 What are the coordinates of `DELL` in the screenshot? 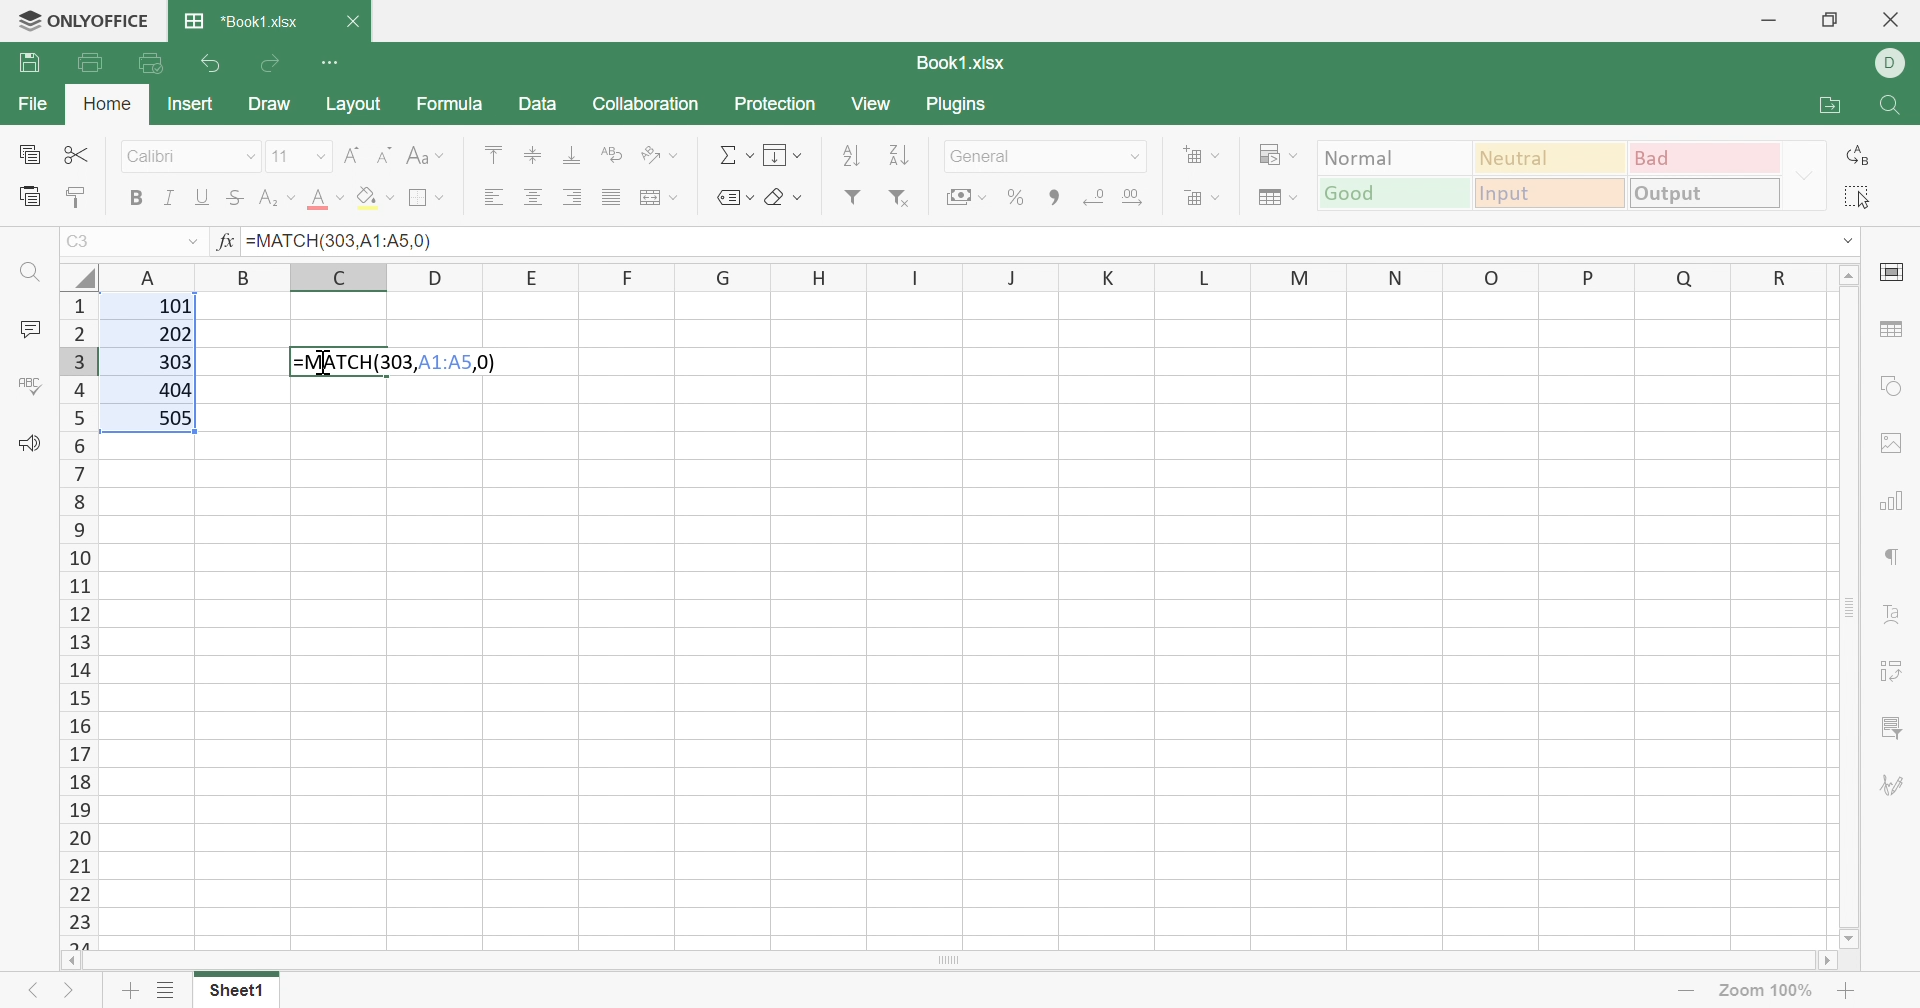 It's located at (1893, 64).